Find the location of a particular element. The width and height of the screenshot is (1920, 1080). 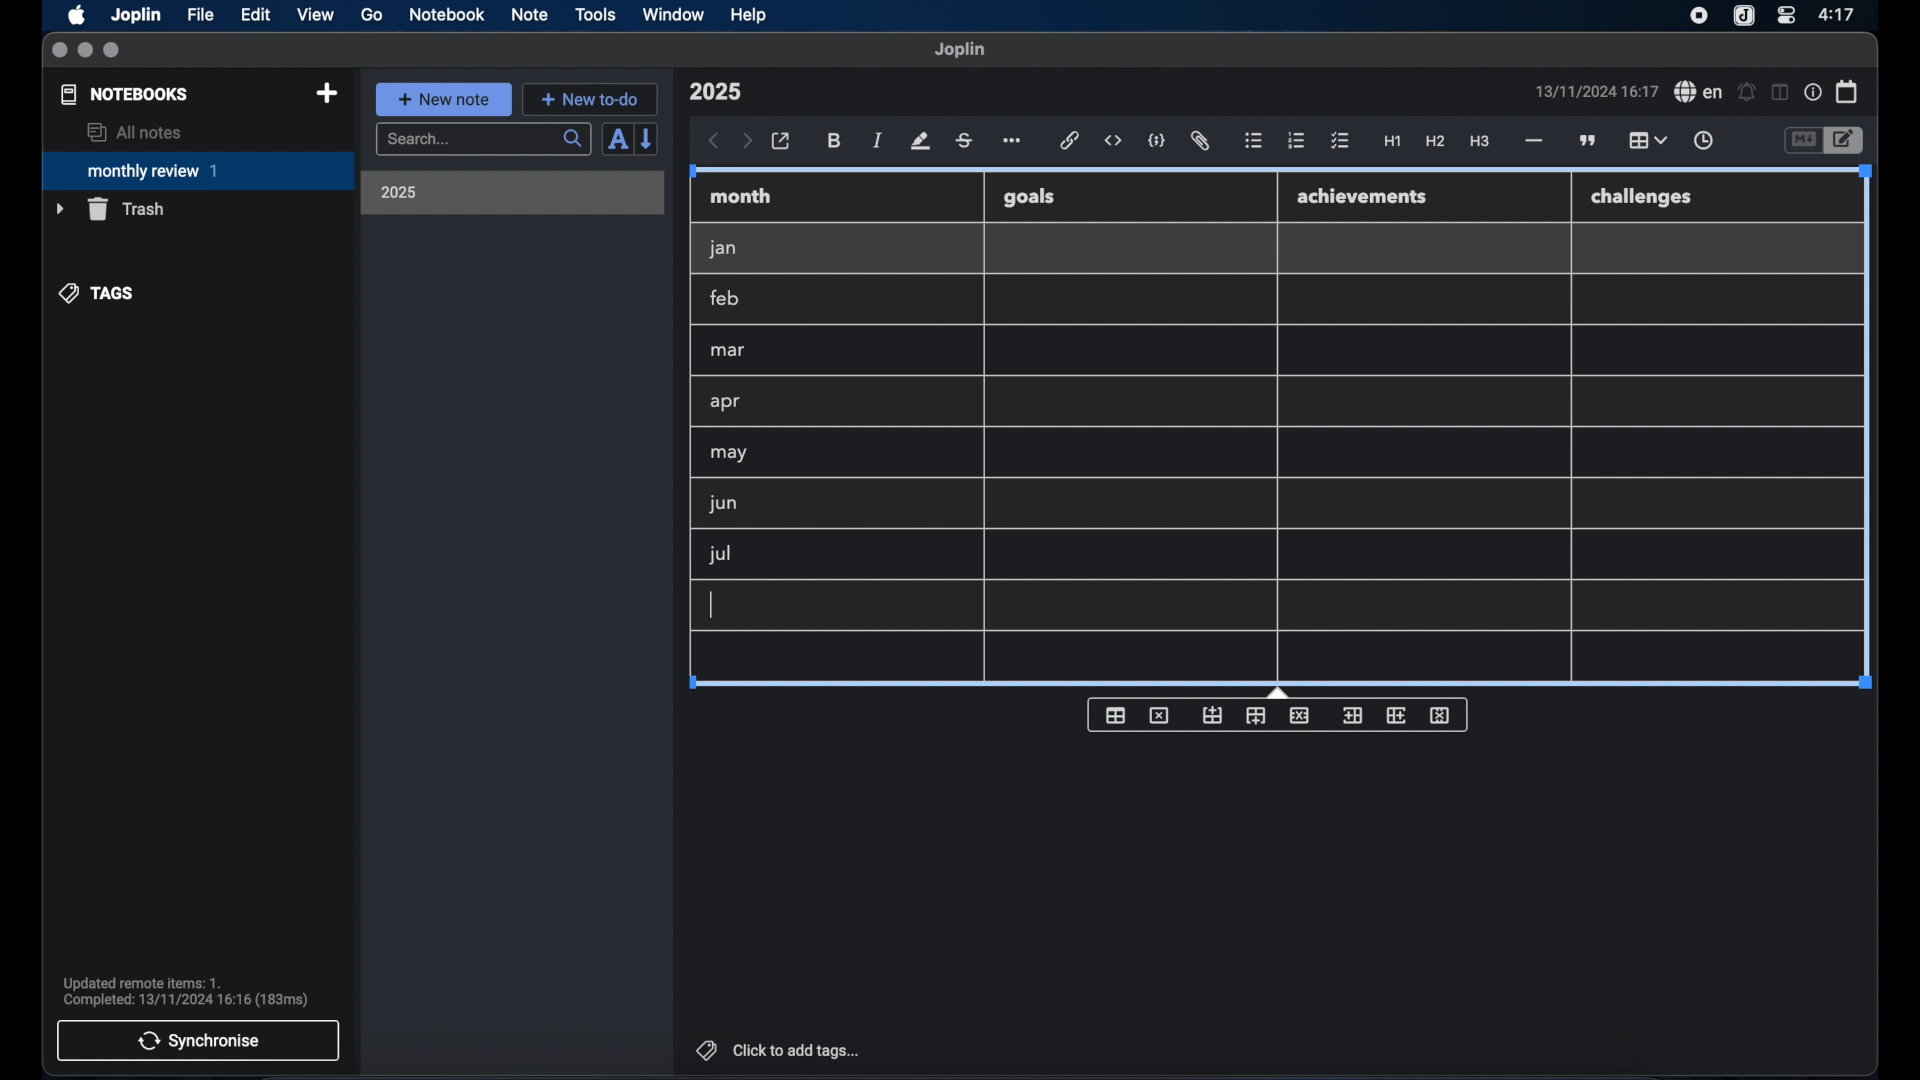

time is located at coordinates (1839, 14).